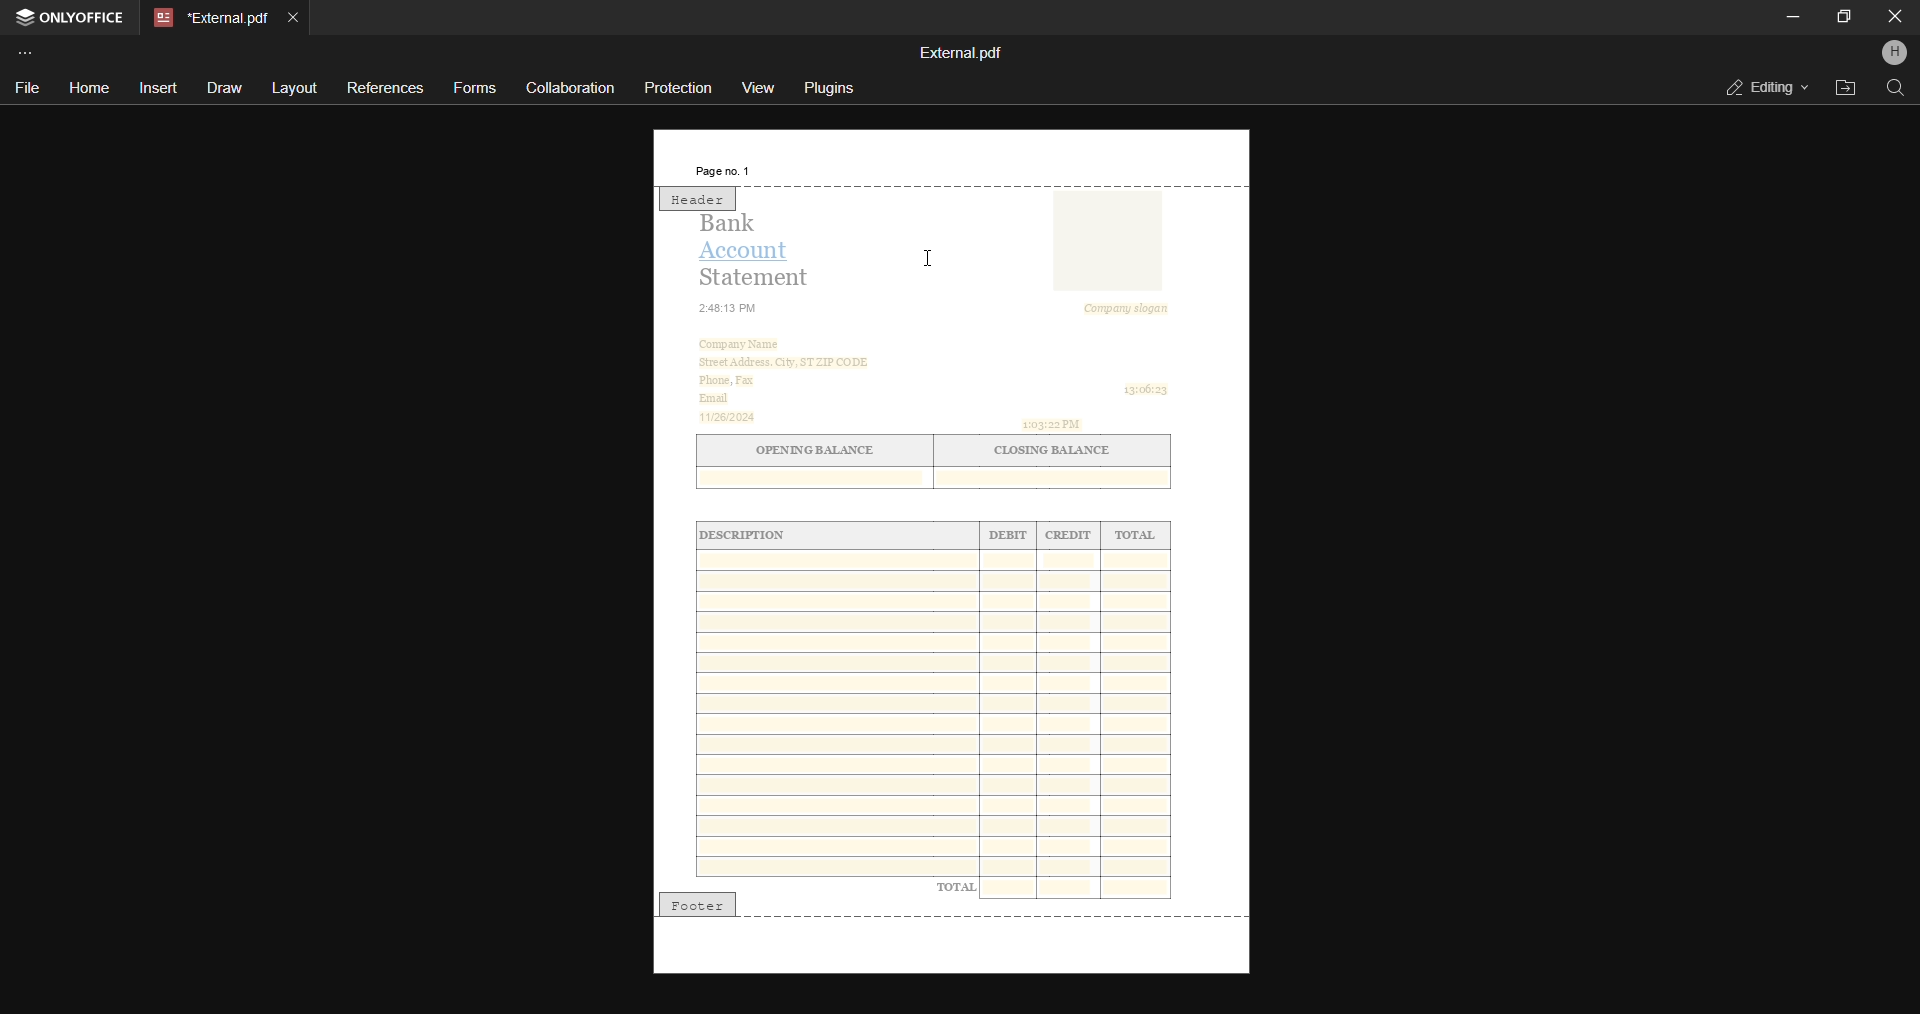 The image size is (1920, 1014). What do you see at coordinates (158, 86) in the screenshot?
I see `insert` at bounding box center [158, 86].